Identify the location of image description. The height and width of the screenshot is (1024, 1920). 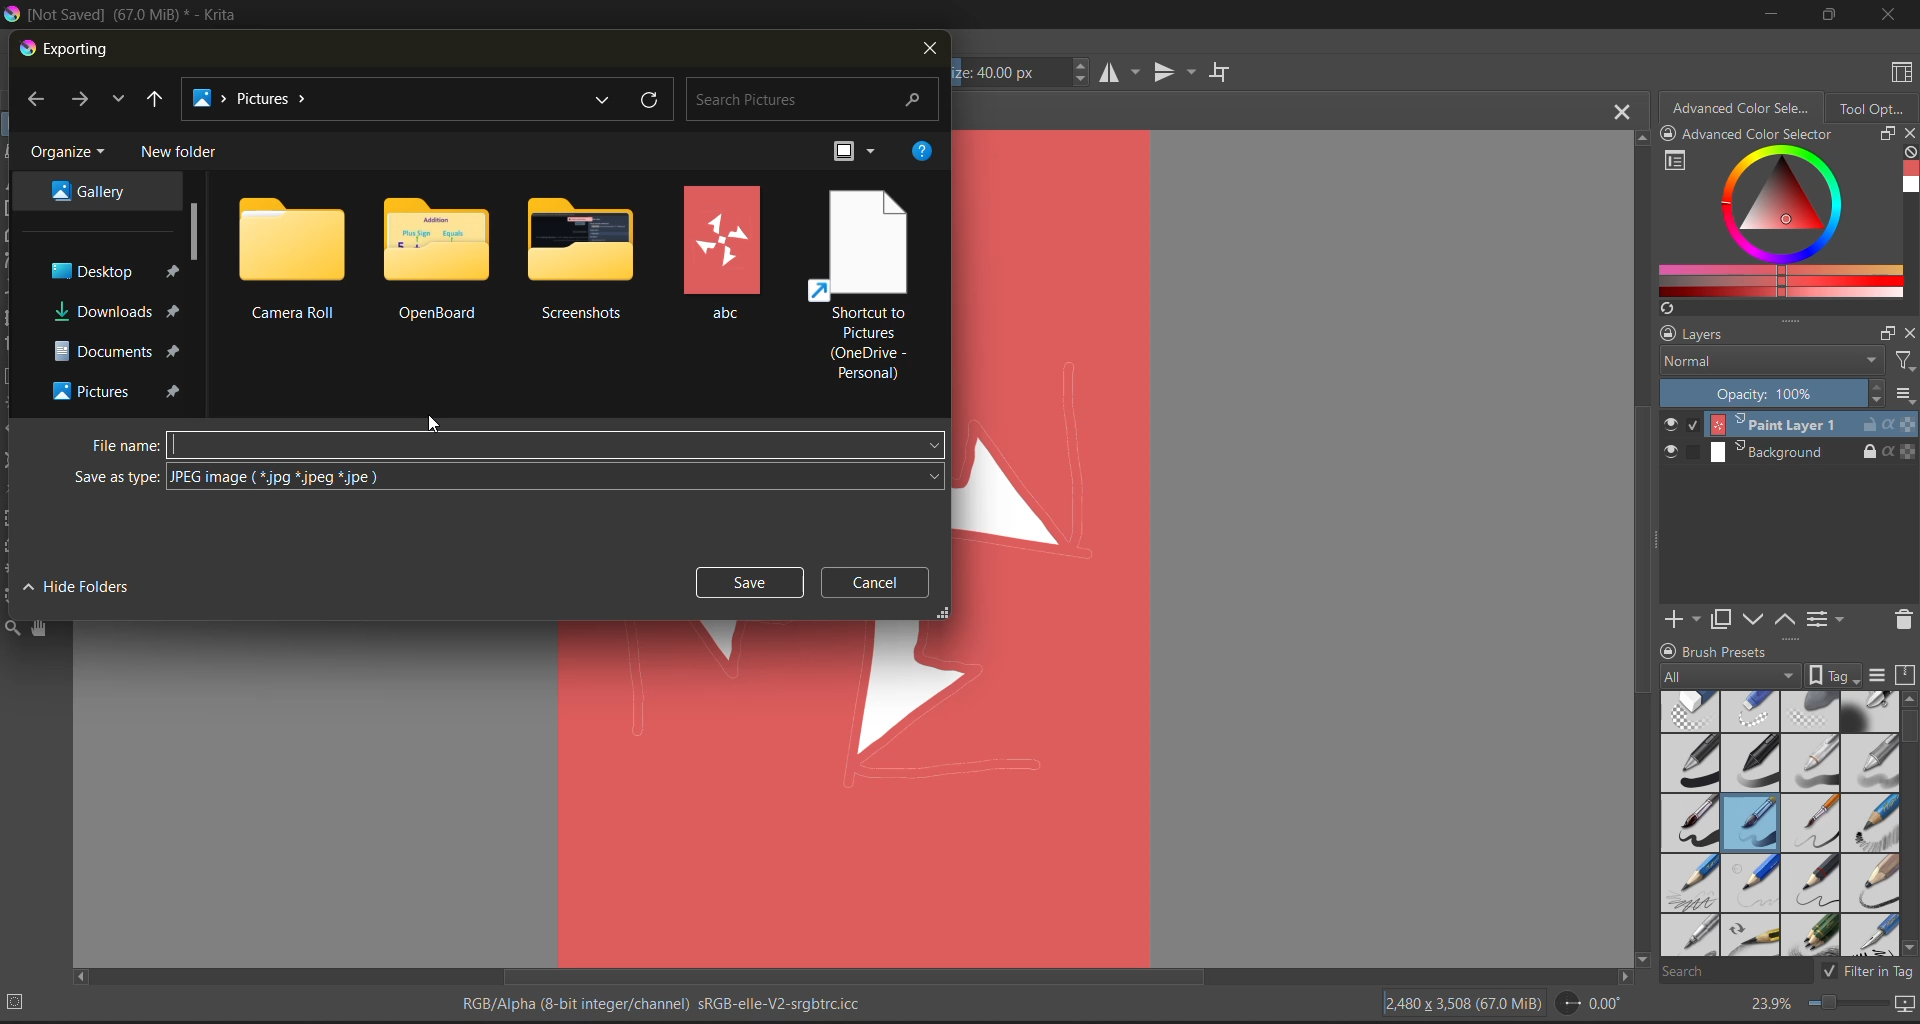
(1467, 1004).